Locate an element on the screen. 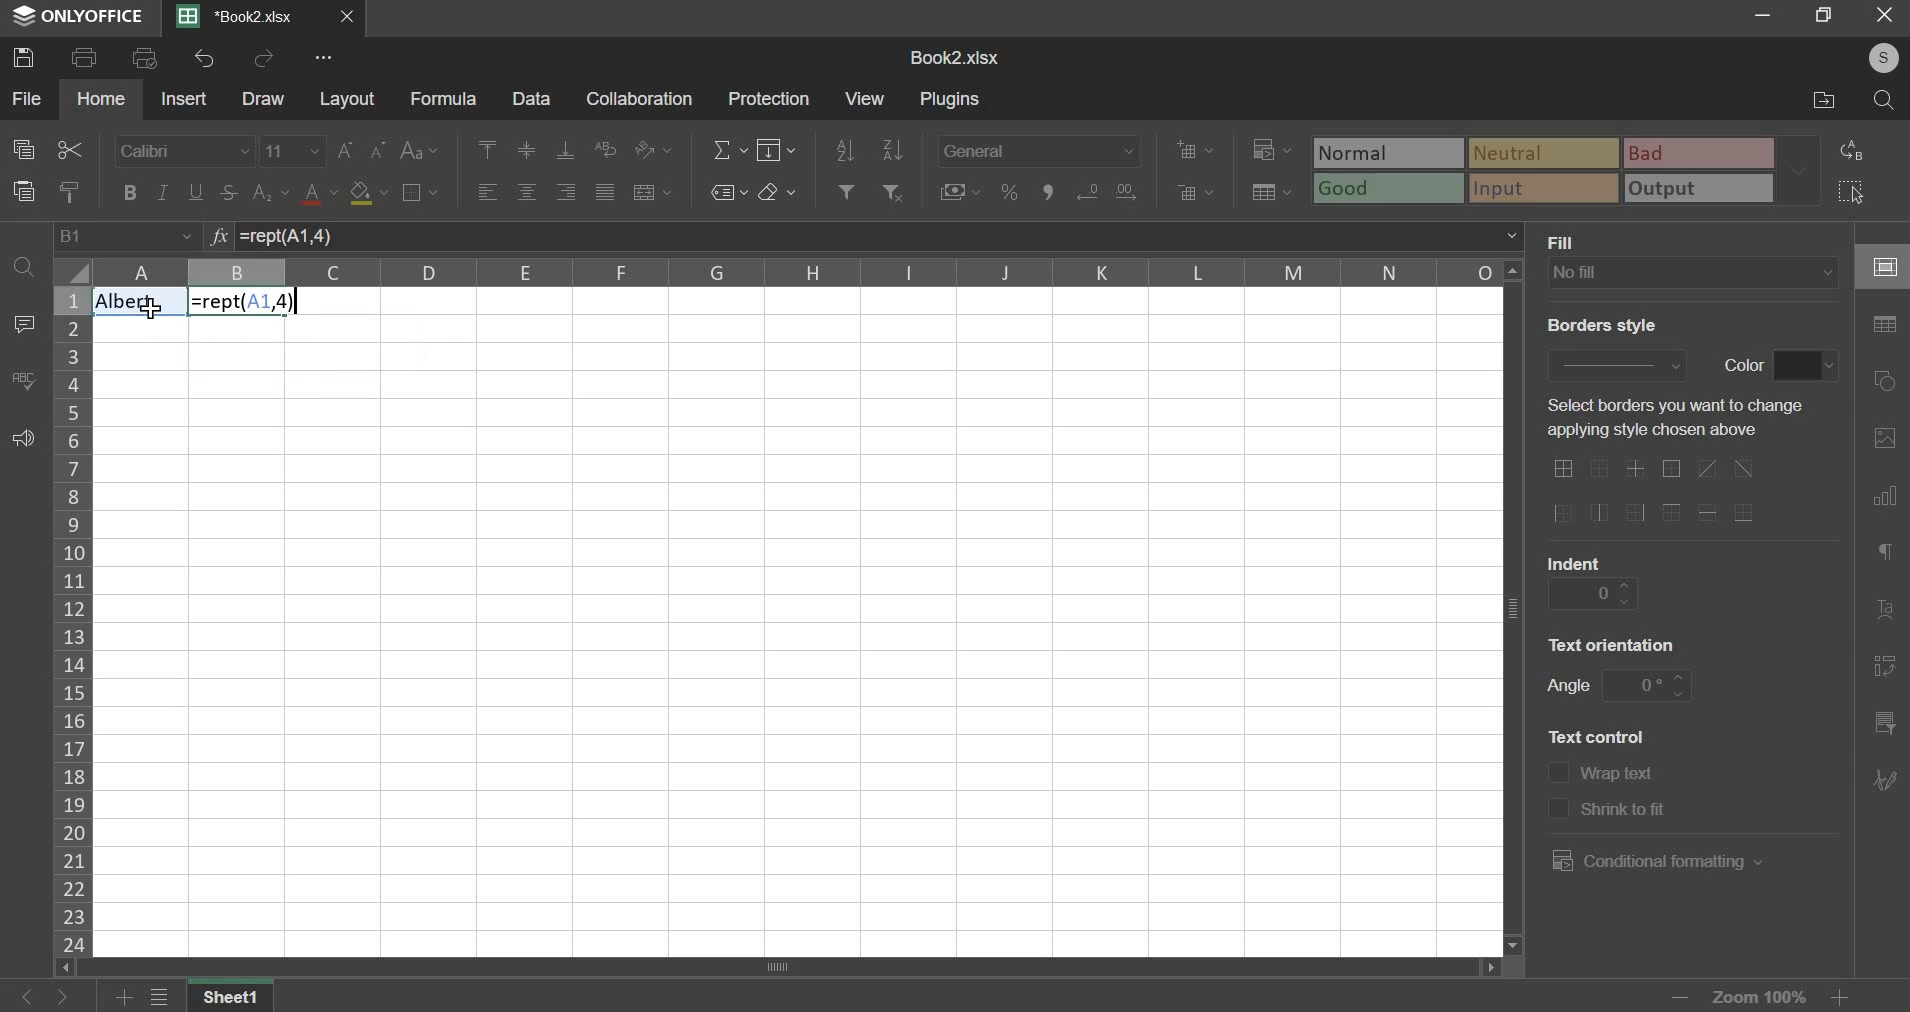 Image resolution: width=1910 pixels, height=1012 pixels. Formula is located at coordinates (249, 304).